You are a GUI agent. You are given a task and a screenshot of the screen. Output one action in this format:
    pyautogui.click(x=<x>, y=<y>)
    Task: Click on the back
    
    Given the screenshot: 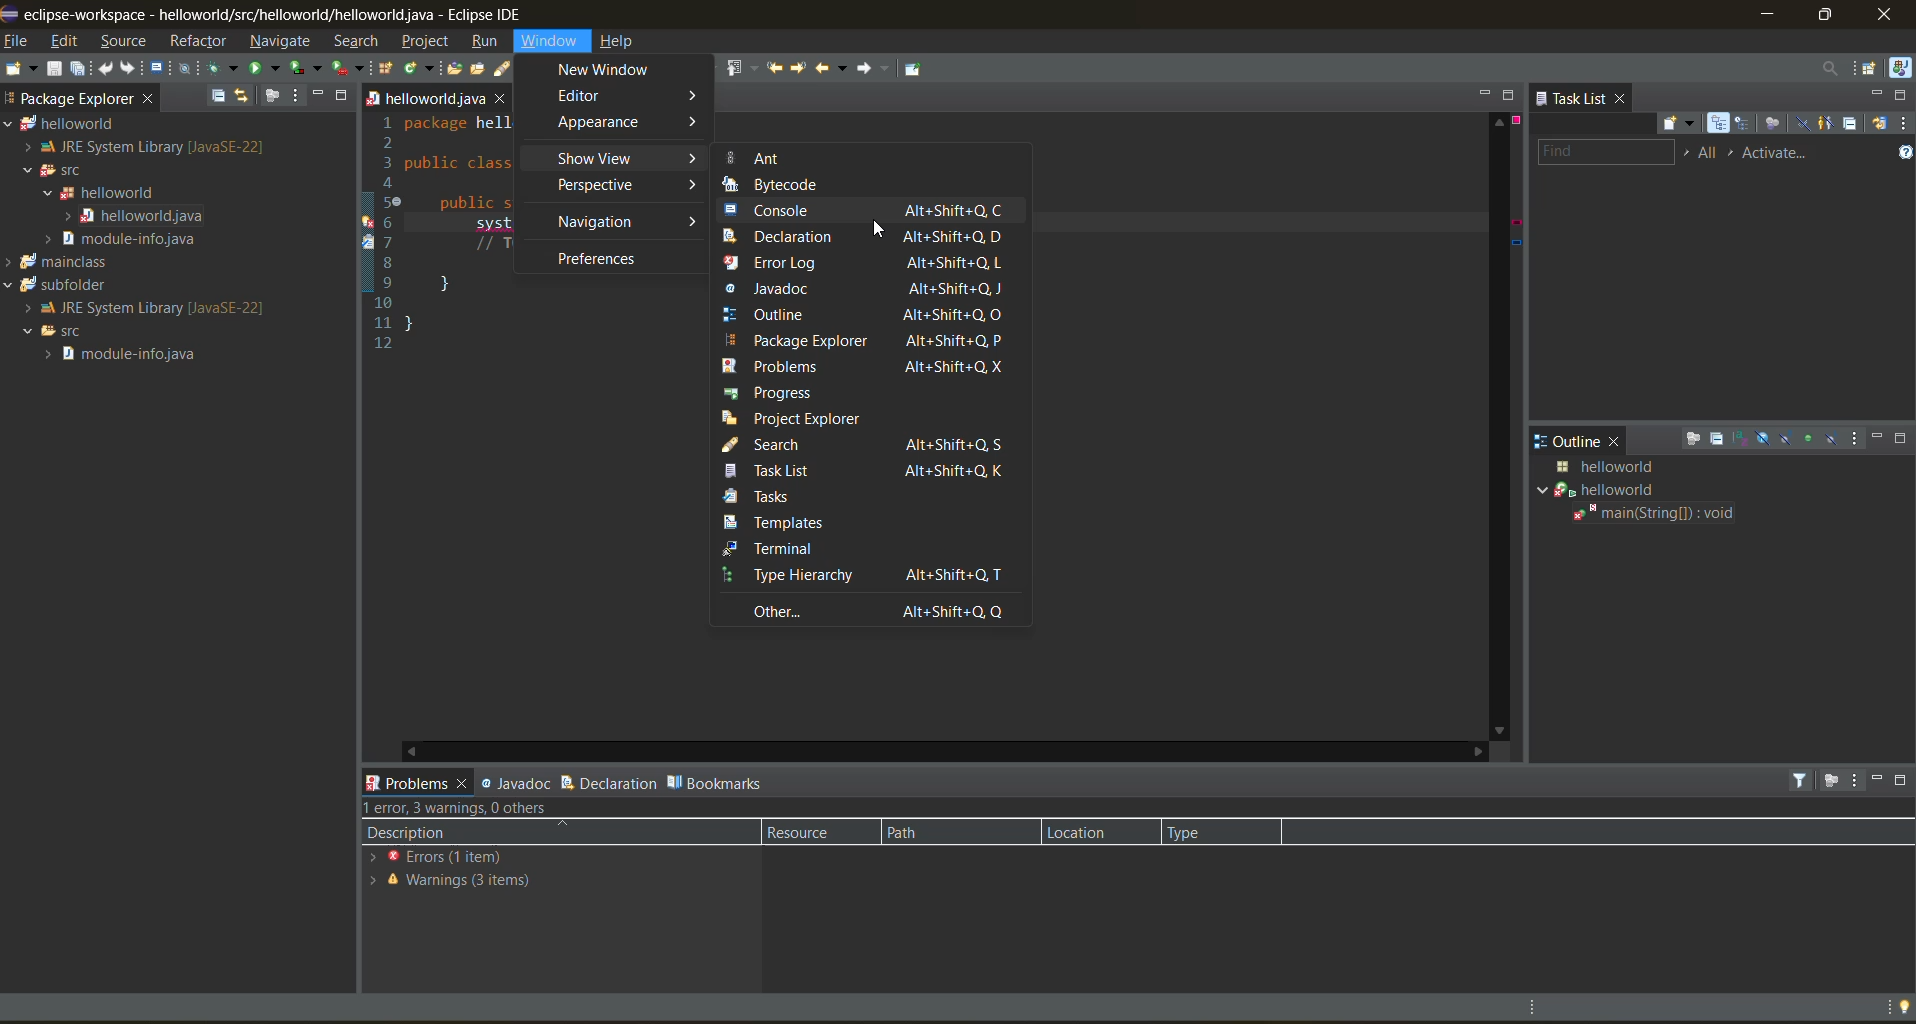 What is the action you would take?
    pyautogui.click(x=833, y=69)
    